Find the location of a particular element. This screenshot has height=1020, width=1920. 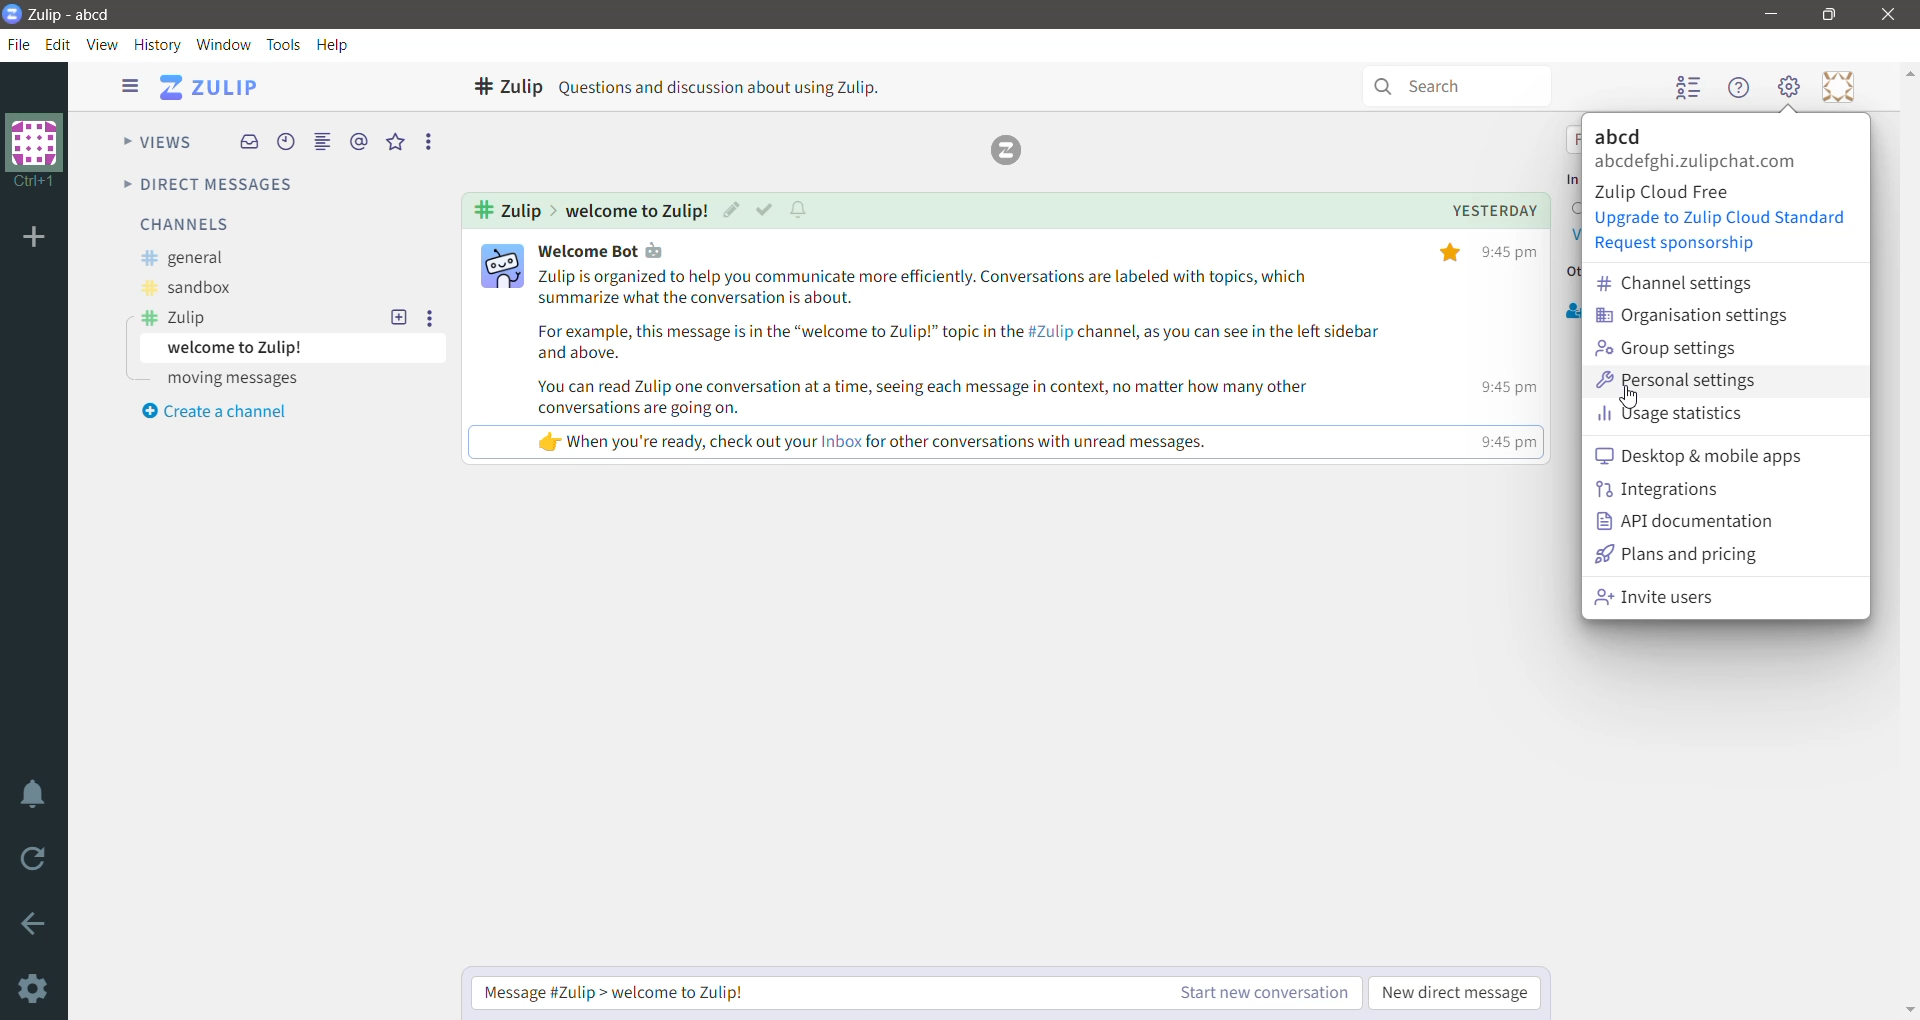

Upgrade to Zulip Cloud Standard is located at coordinates (1723, 218).